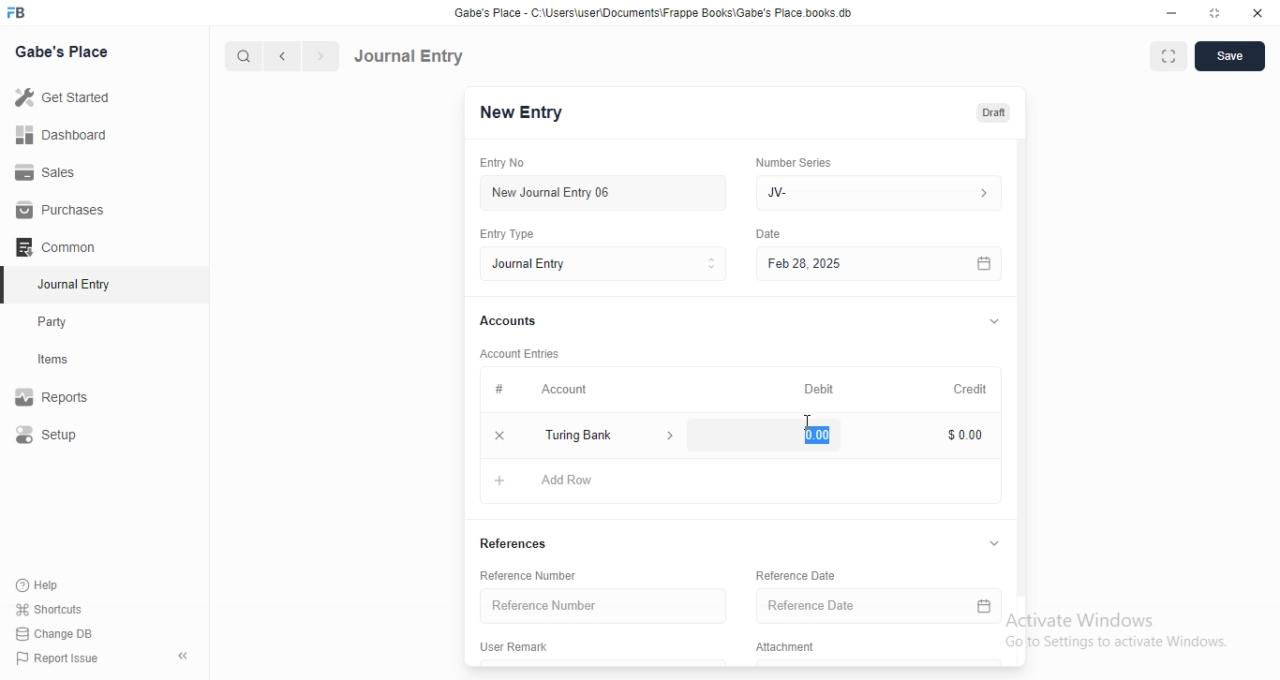 The width and height of the screenshot is (1280, 680). What do you see at coordinates (878, 190) in the screenshot?
I see `JV-` at bounding box center [878, 190].